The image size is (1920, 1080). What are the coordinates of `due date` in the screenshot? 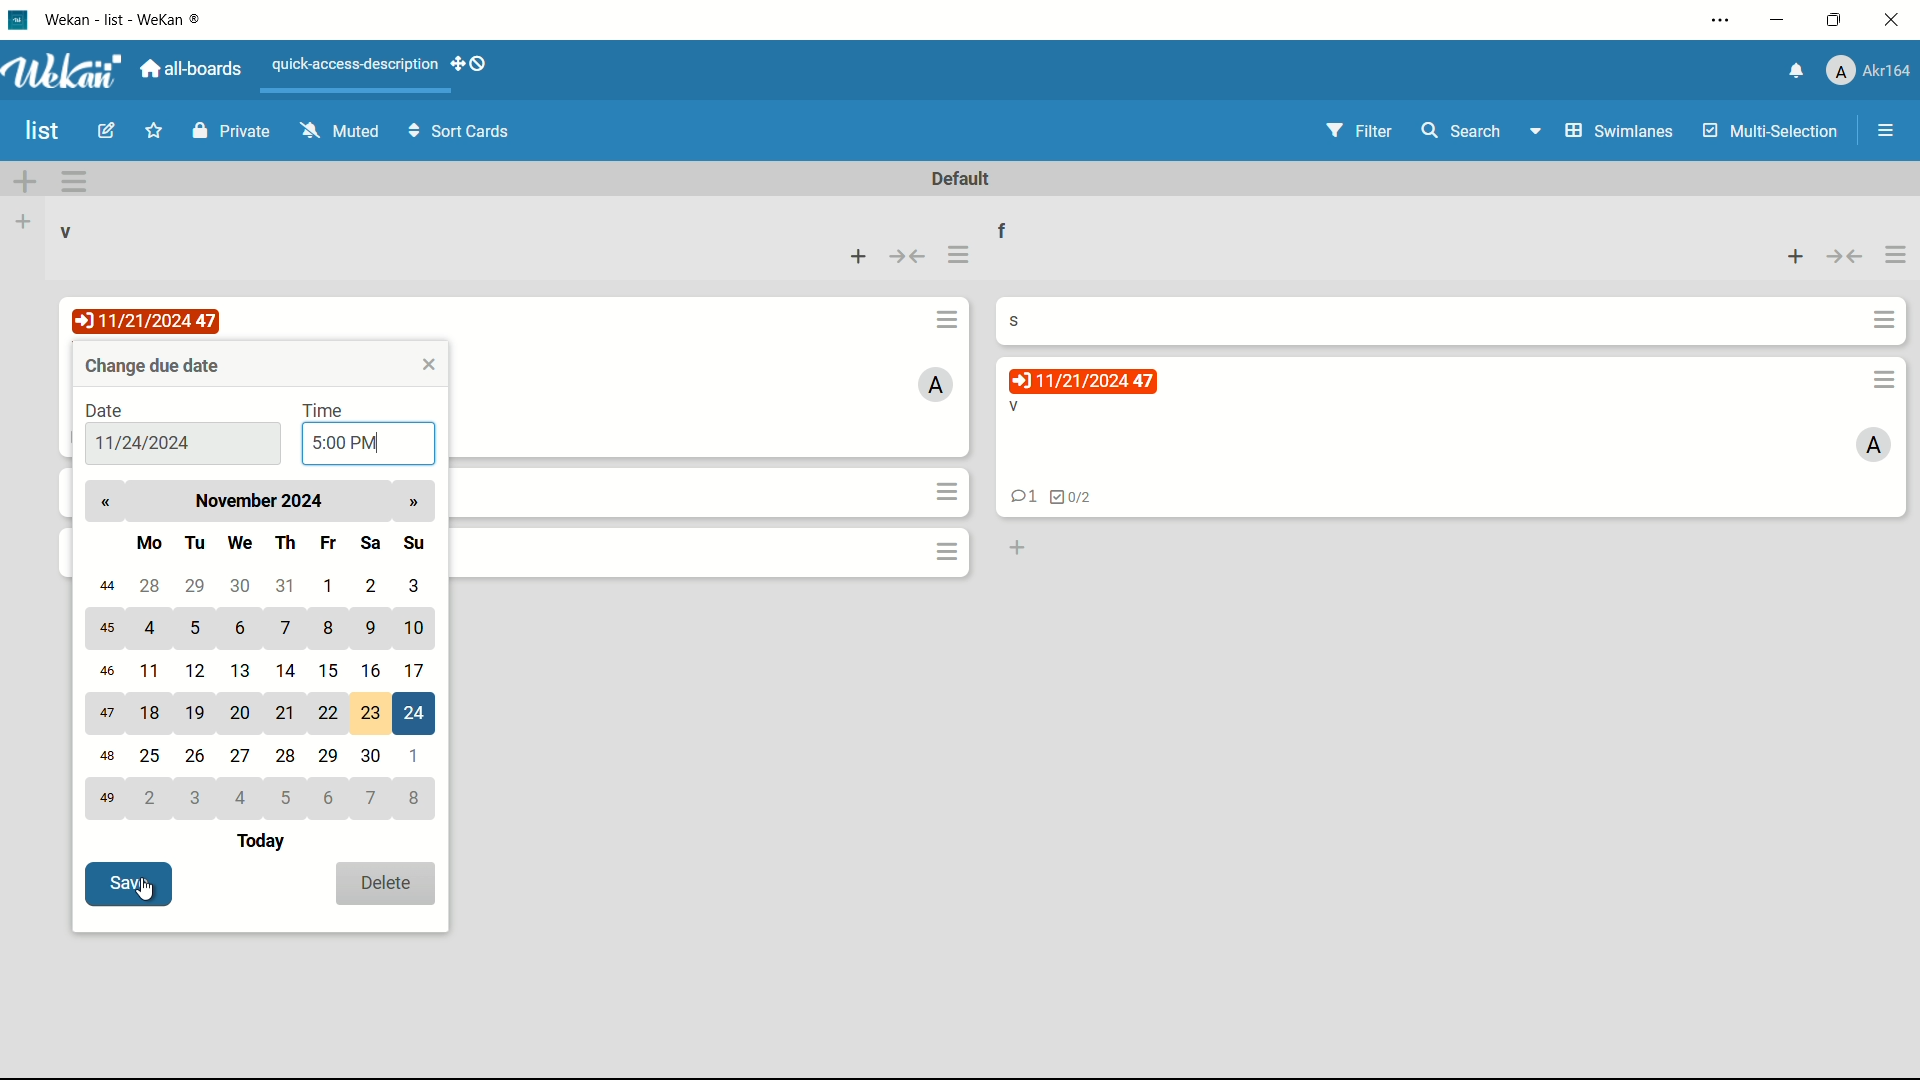 It's located at (1082, 381).